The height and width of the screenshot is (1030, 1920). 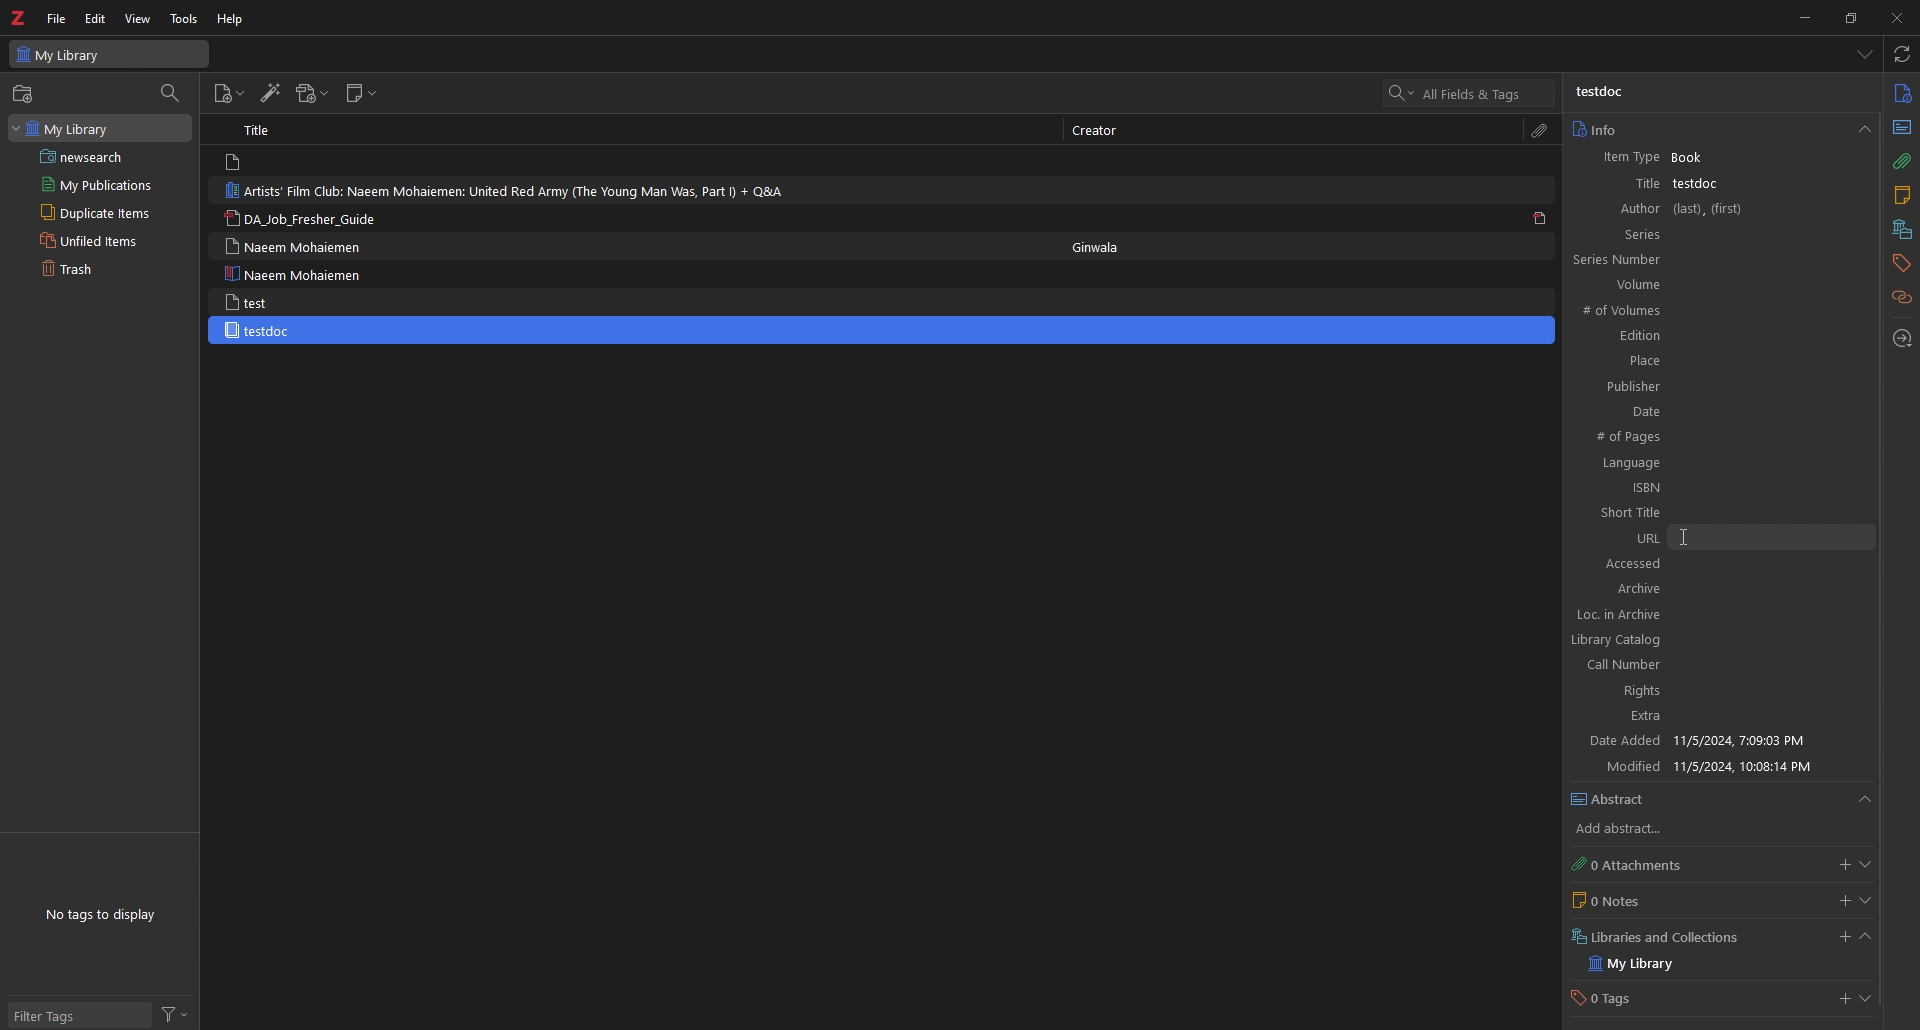 I want to click on info, so click(x=1720, y=130).